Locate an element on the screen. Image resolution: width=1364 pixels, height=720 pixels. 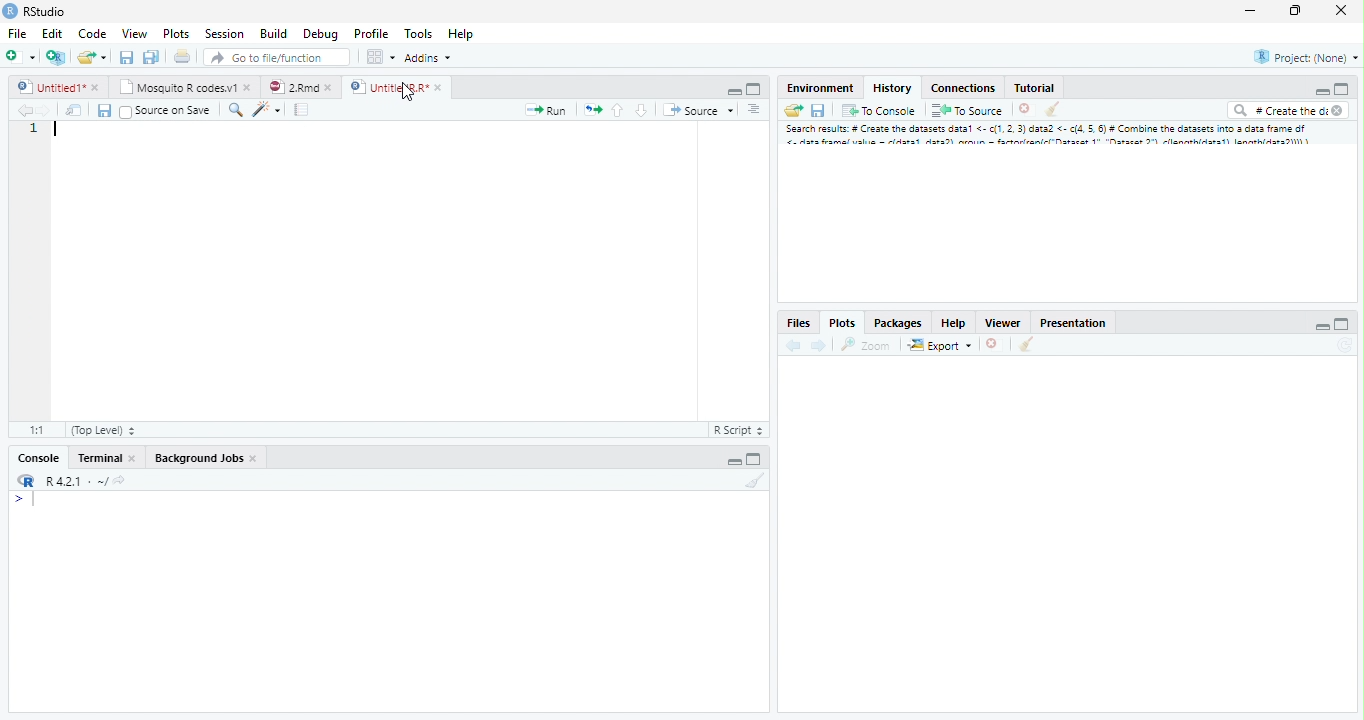
File is located at coordinates (17, 35).